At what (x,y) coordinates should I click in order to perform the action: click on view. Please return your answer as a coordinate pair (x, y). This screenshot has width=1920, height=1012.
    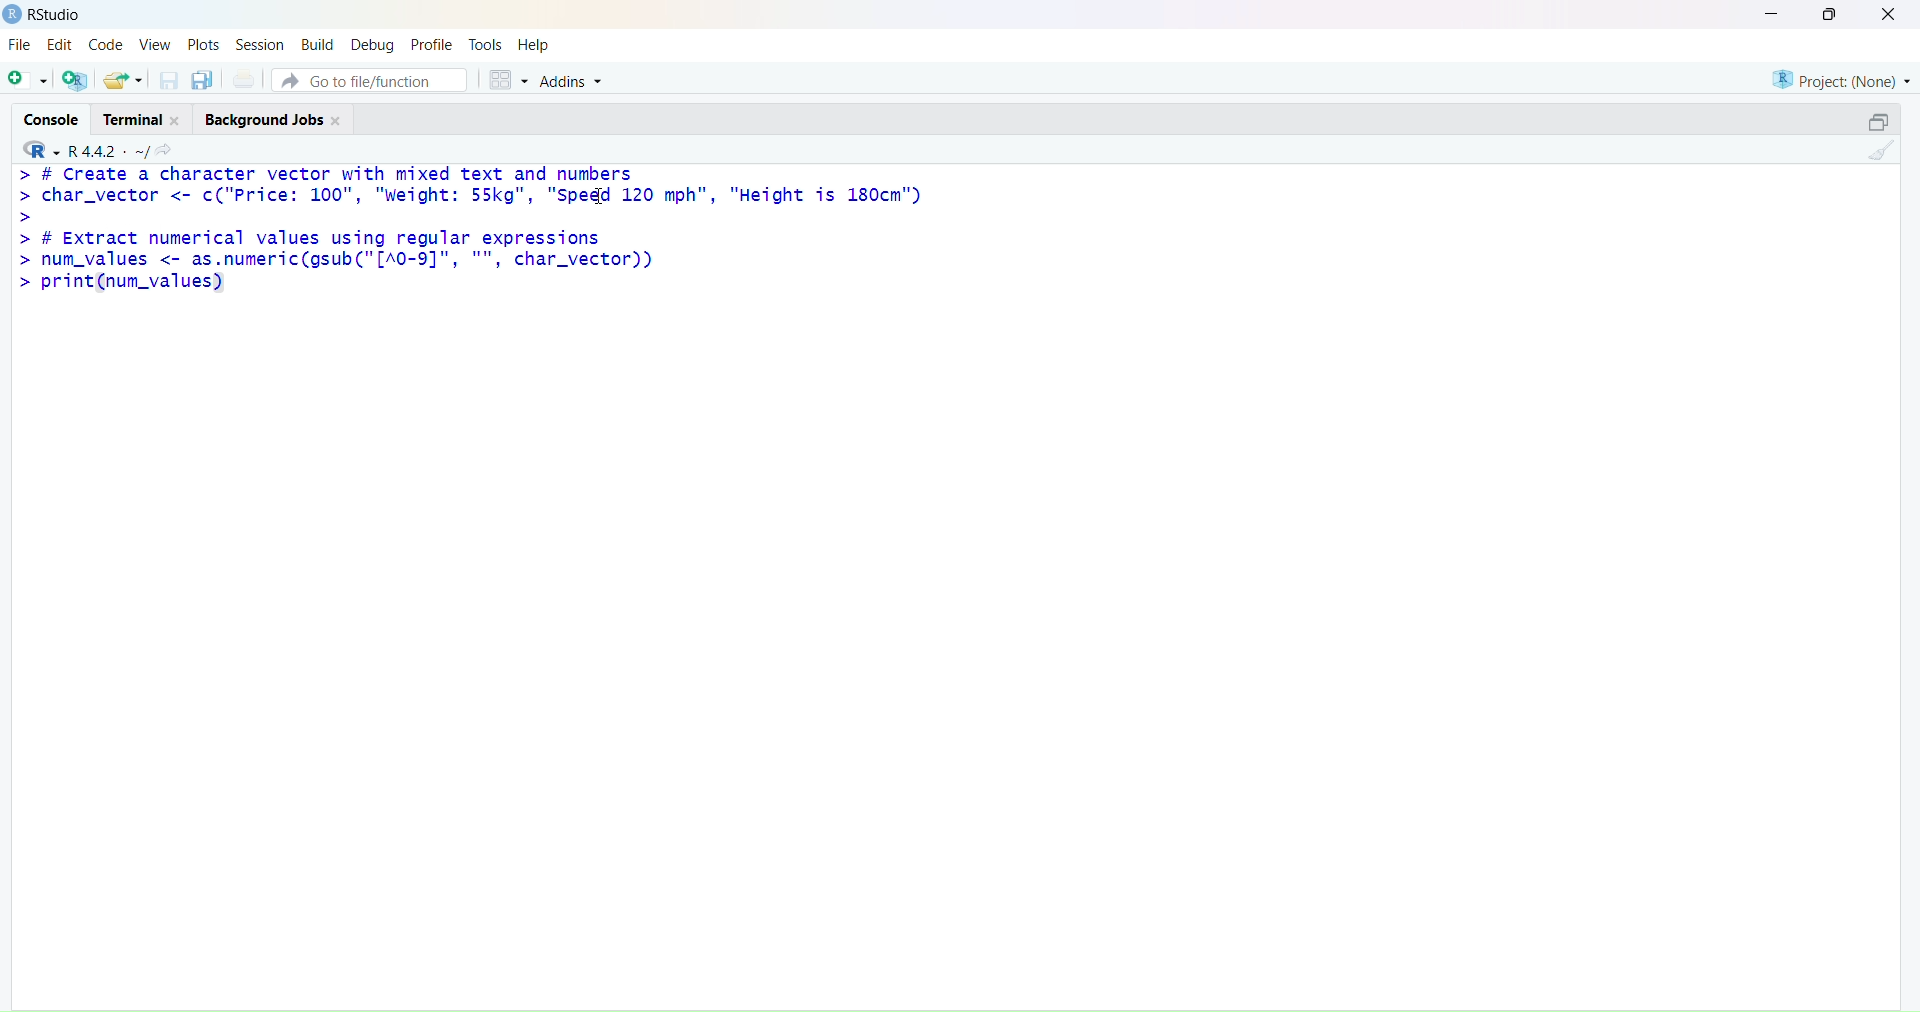
    Looking at the image, I should click on (155, 45).